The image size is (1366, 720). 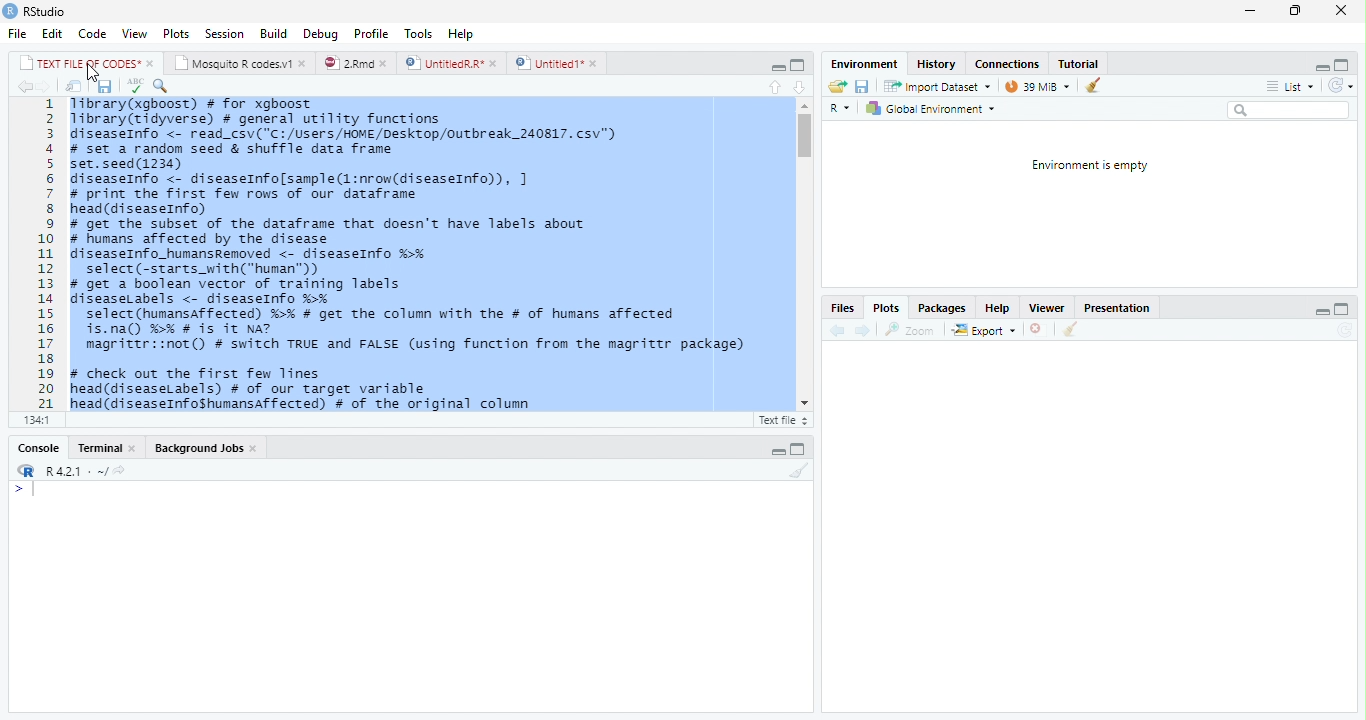 I want to click on Cursor, so click(x=98, y=72).